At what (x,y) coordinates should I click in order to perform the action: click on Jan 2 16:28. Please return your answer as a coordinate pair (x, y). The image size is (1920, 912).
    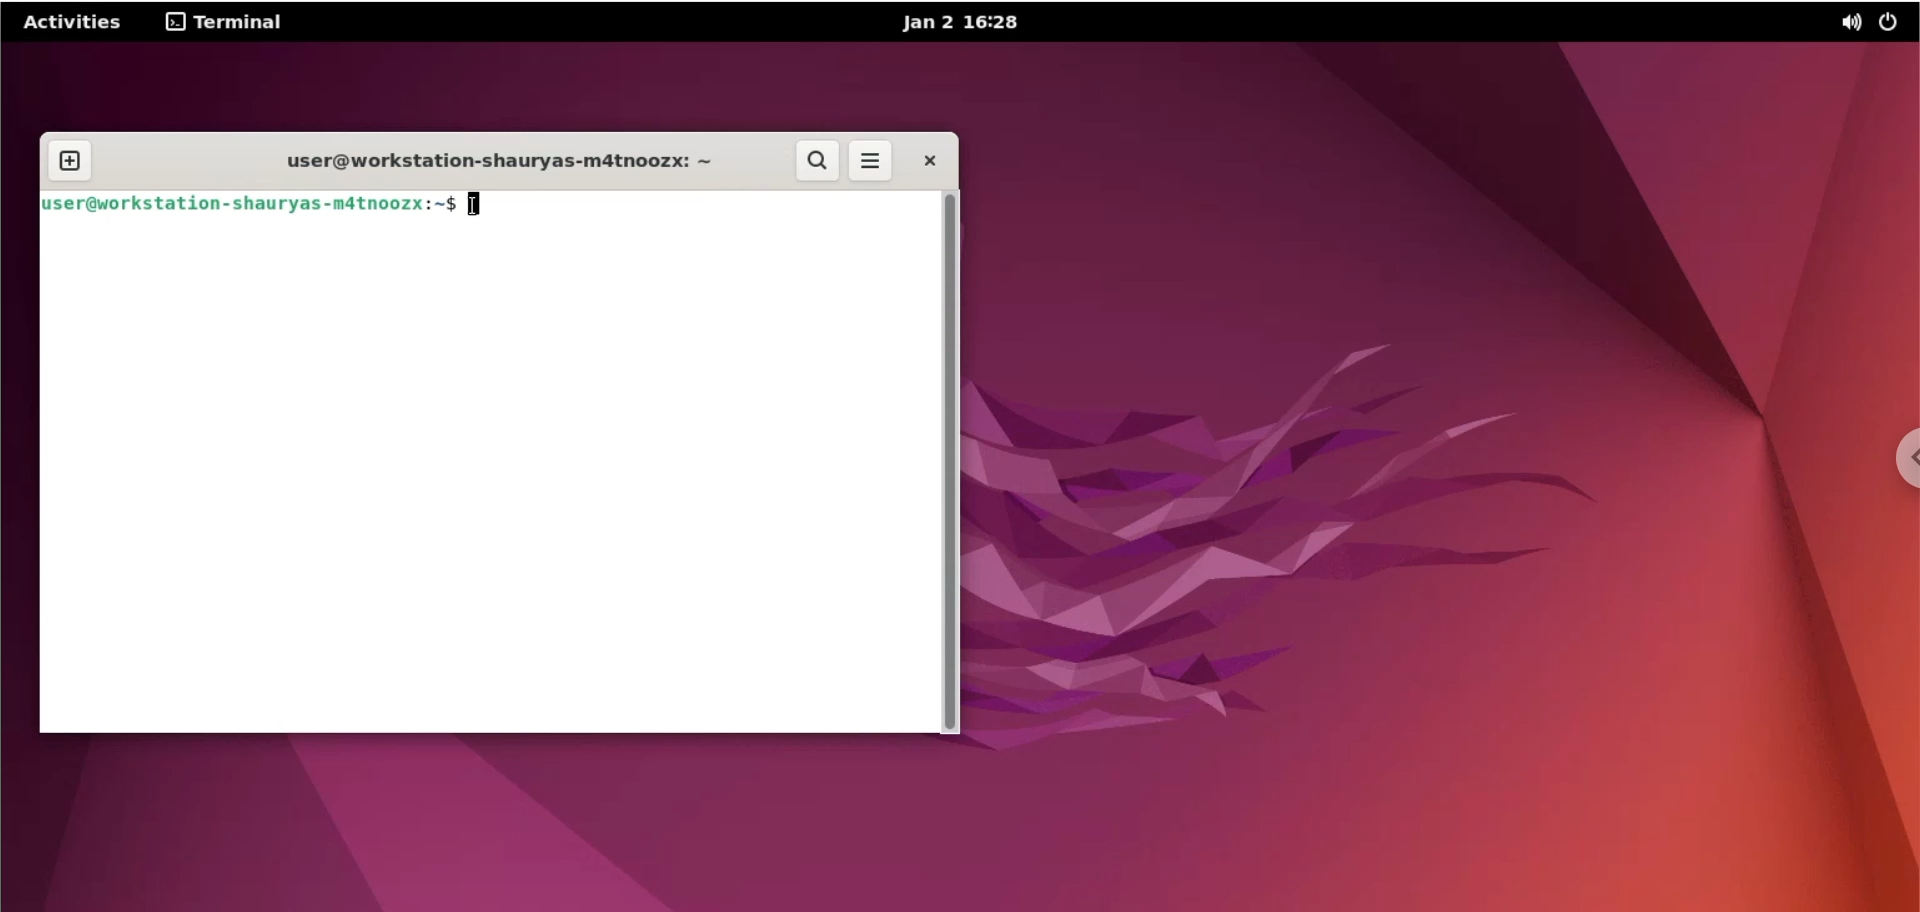
    Looking at the image, I should click on (965, 22).